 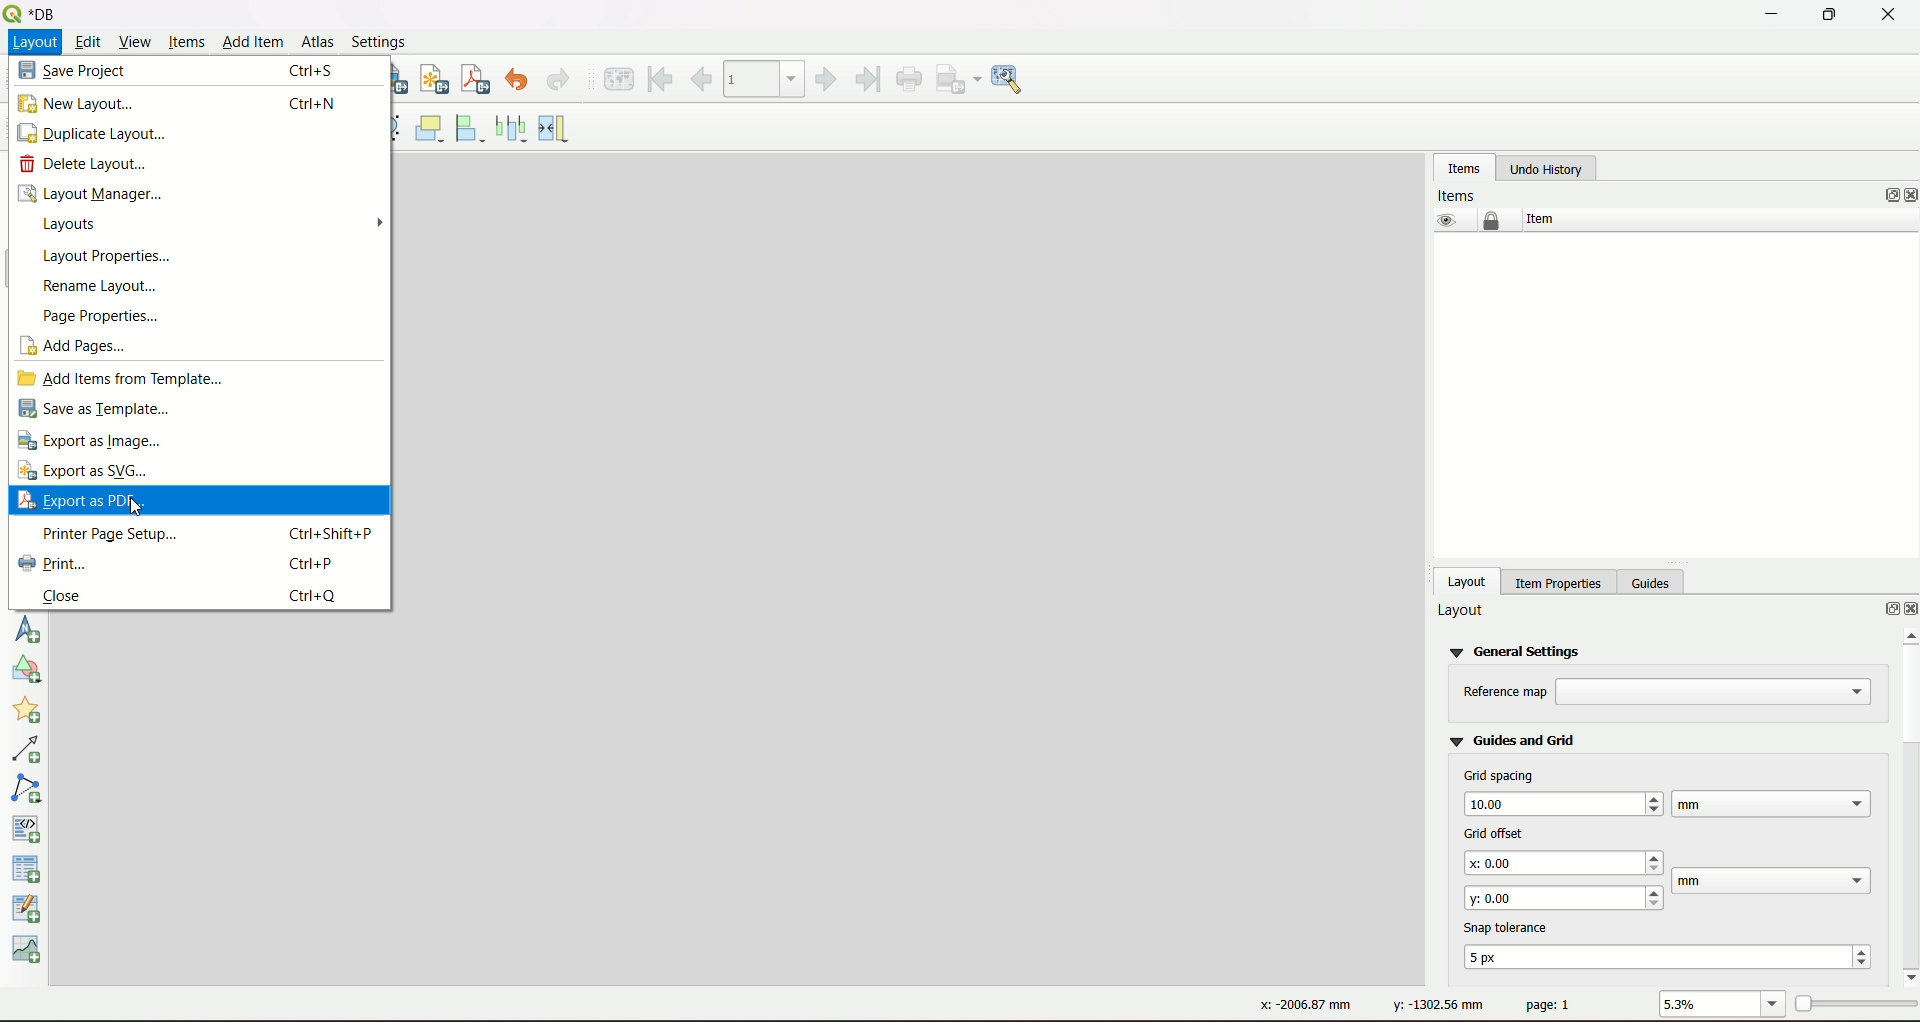 I want to click on export as PDF, so click(x=82, y=499).